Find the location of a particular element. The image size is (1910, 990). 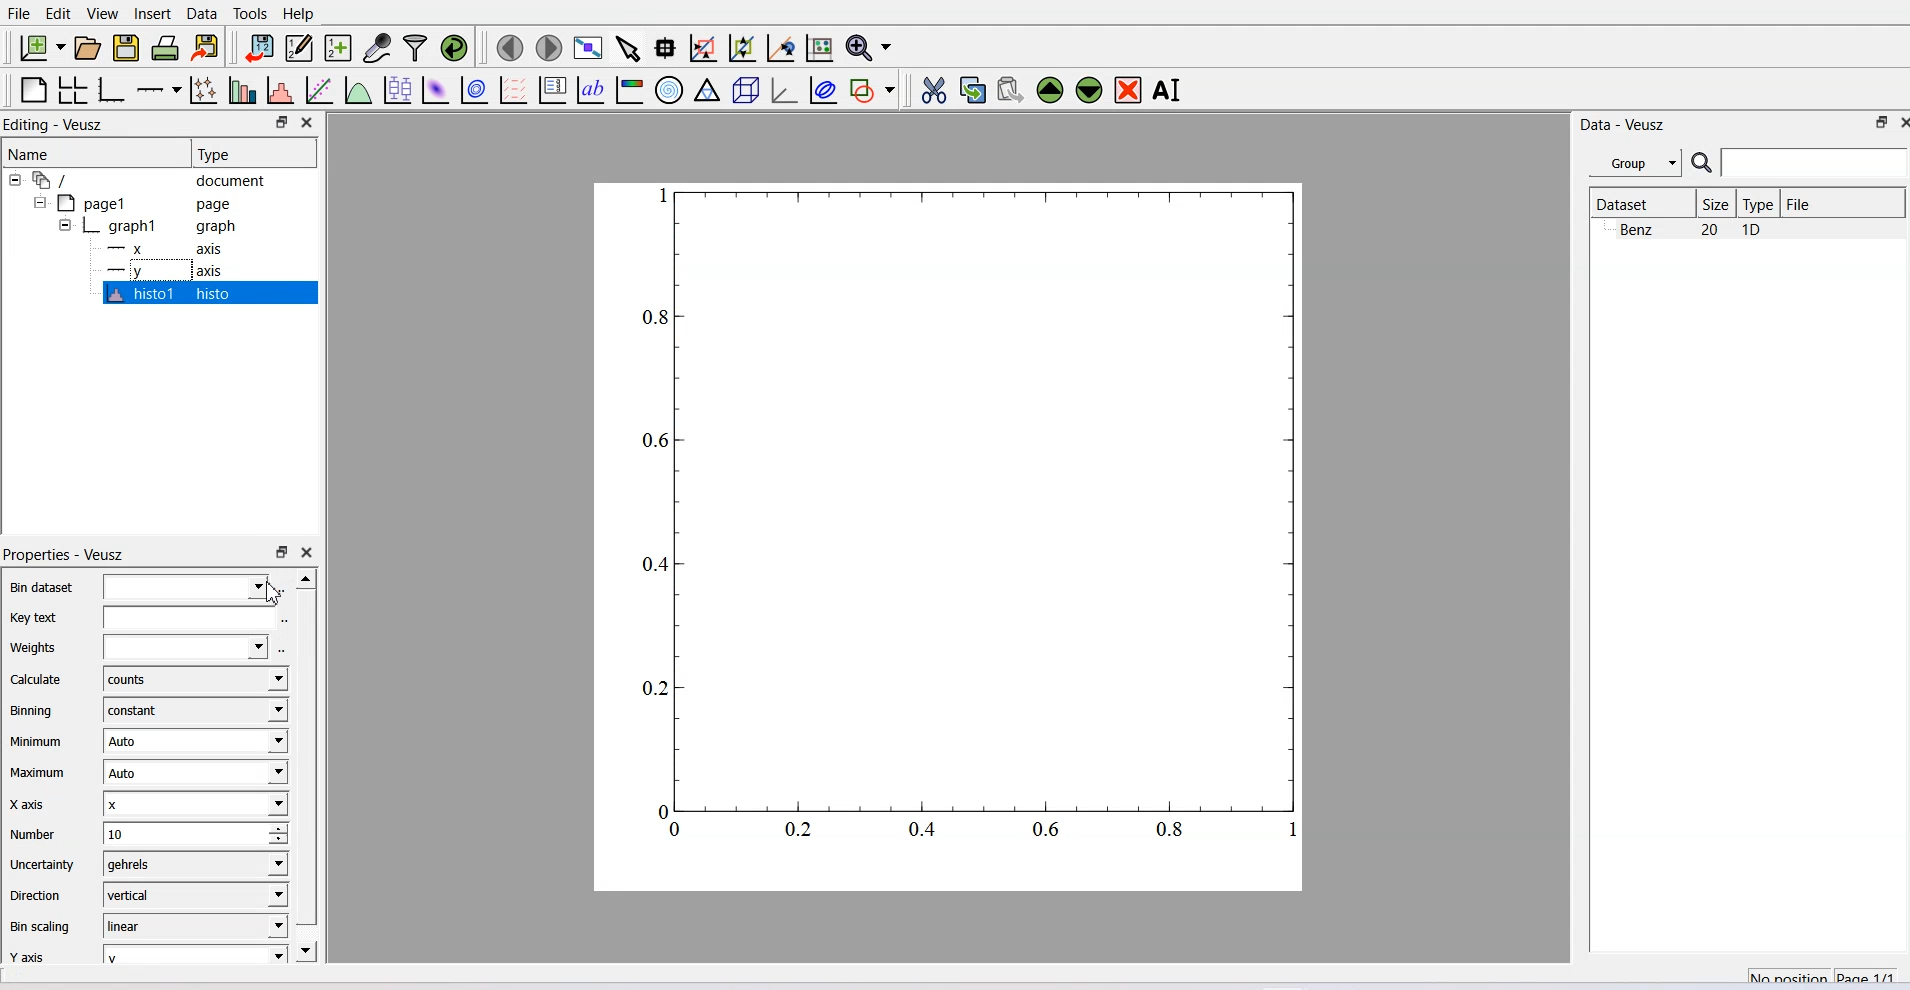

Add an axis to the Plot is located at coordinates (158, 90).